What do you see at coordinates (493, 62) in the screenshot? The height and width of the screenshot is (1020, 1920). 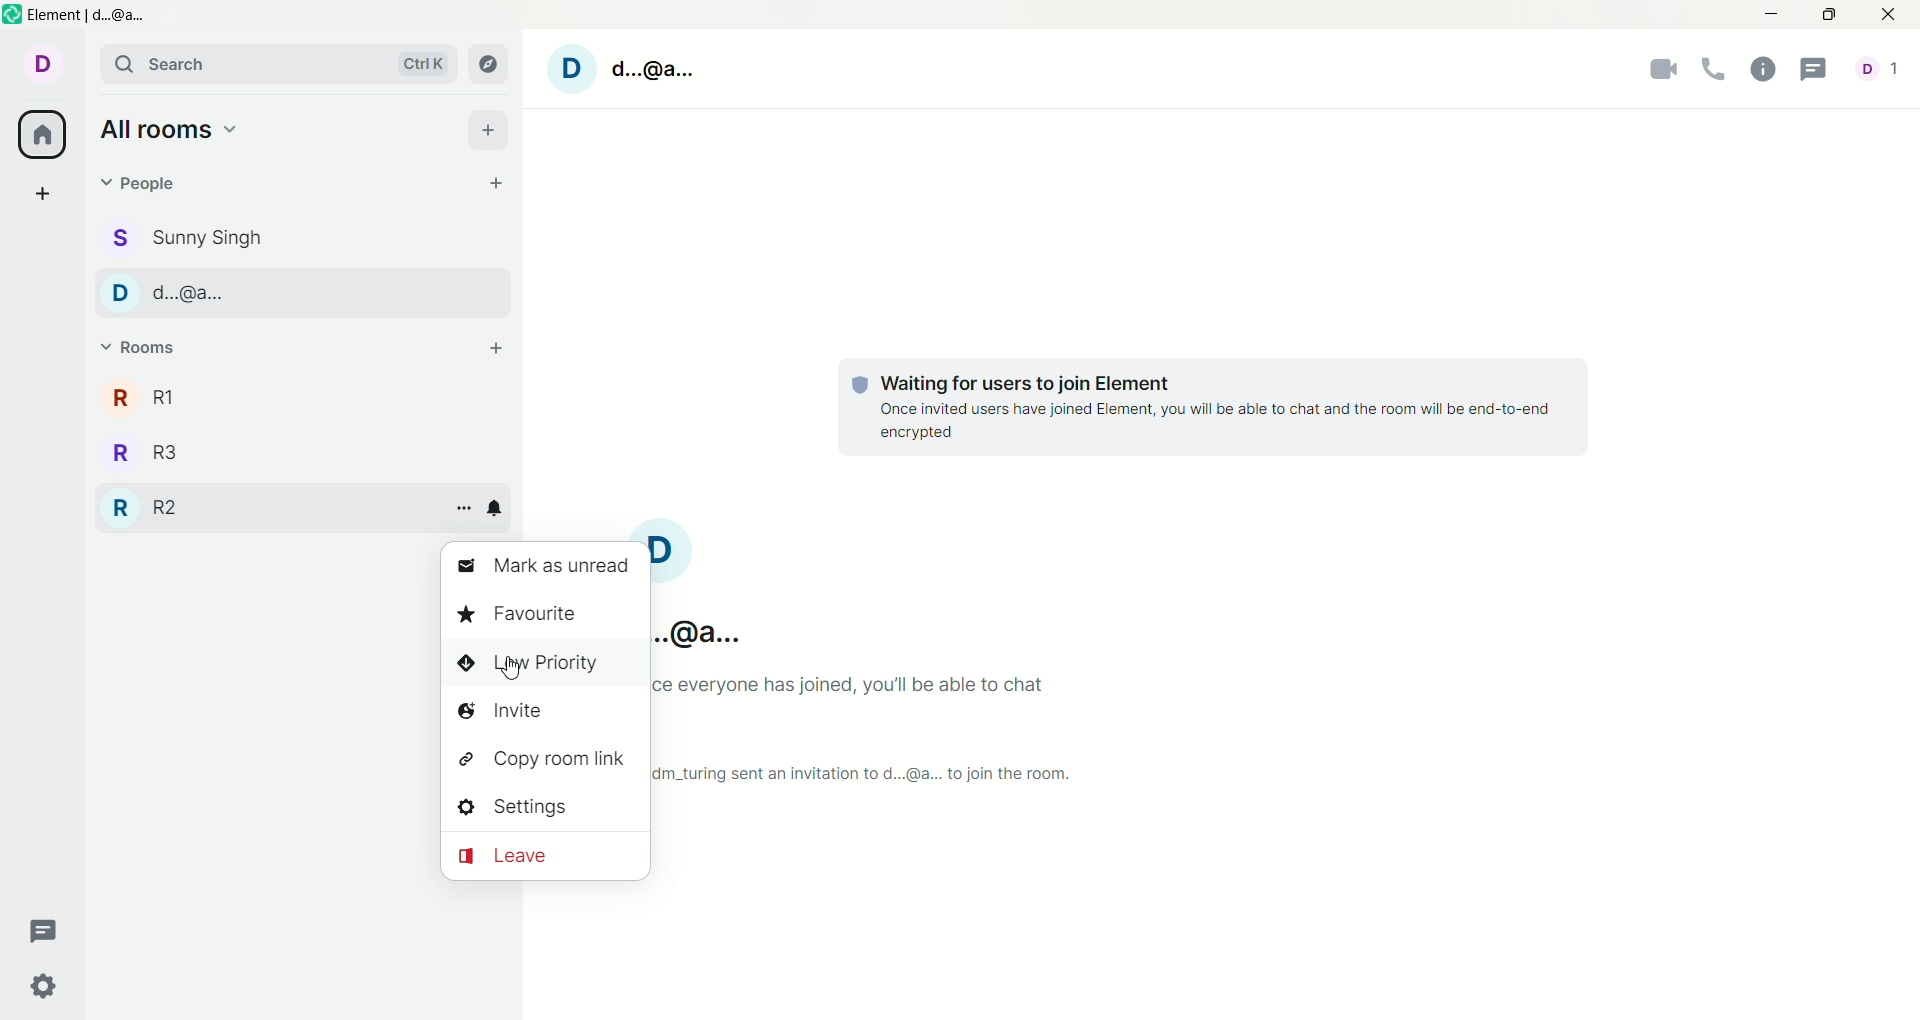 I see `explore rooms` at bounding box center [493, 62].